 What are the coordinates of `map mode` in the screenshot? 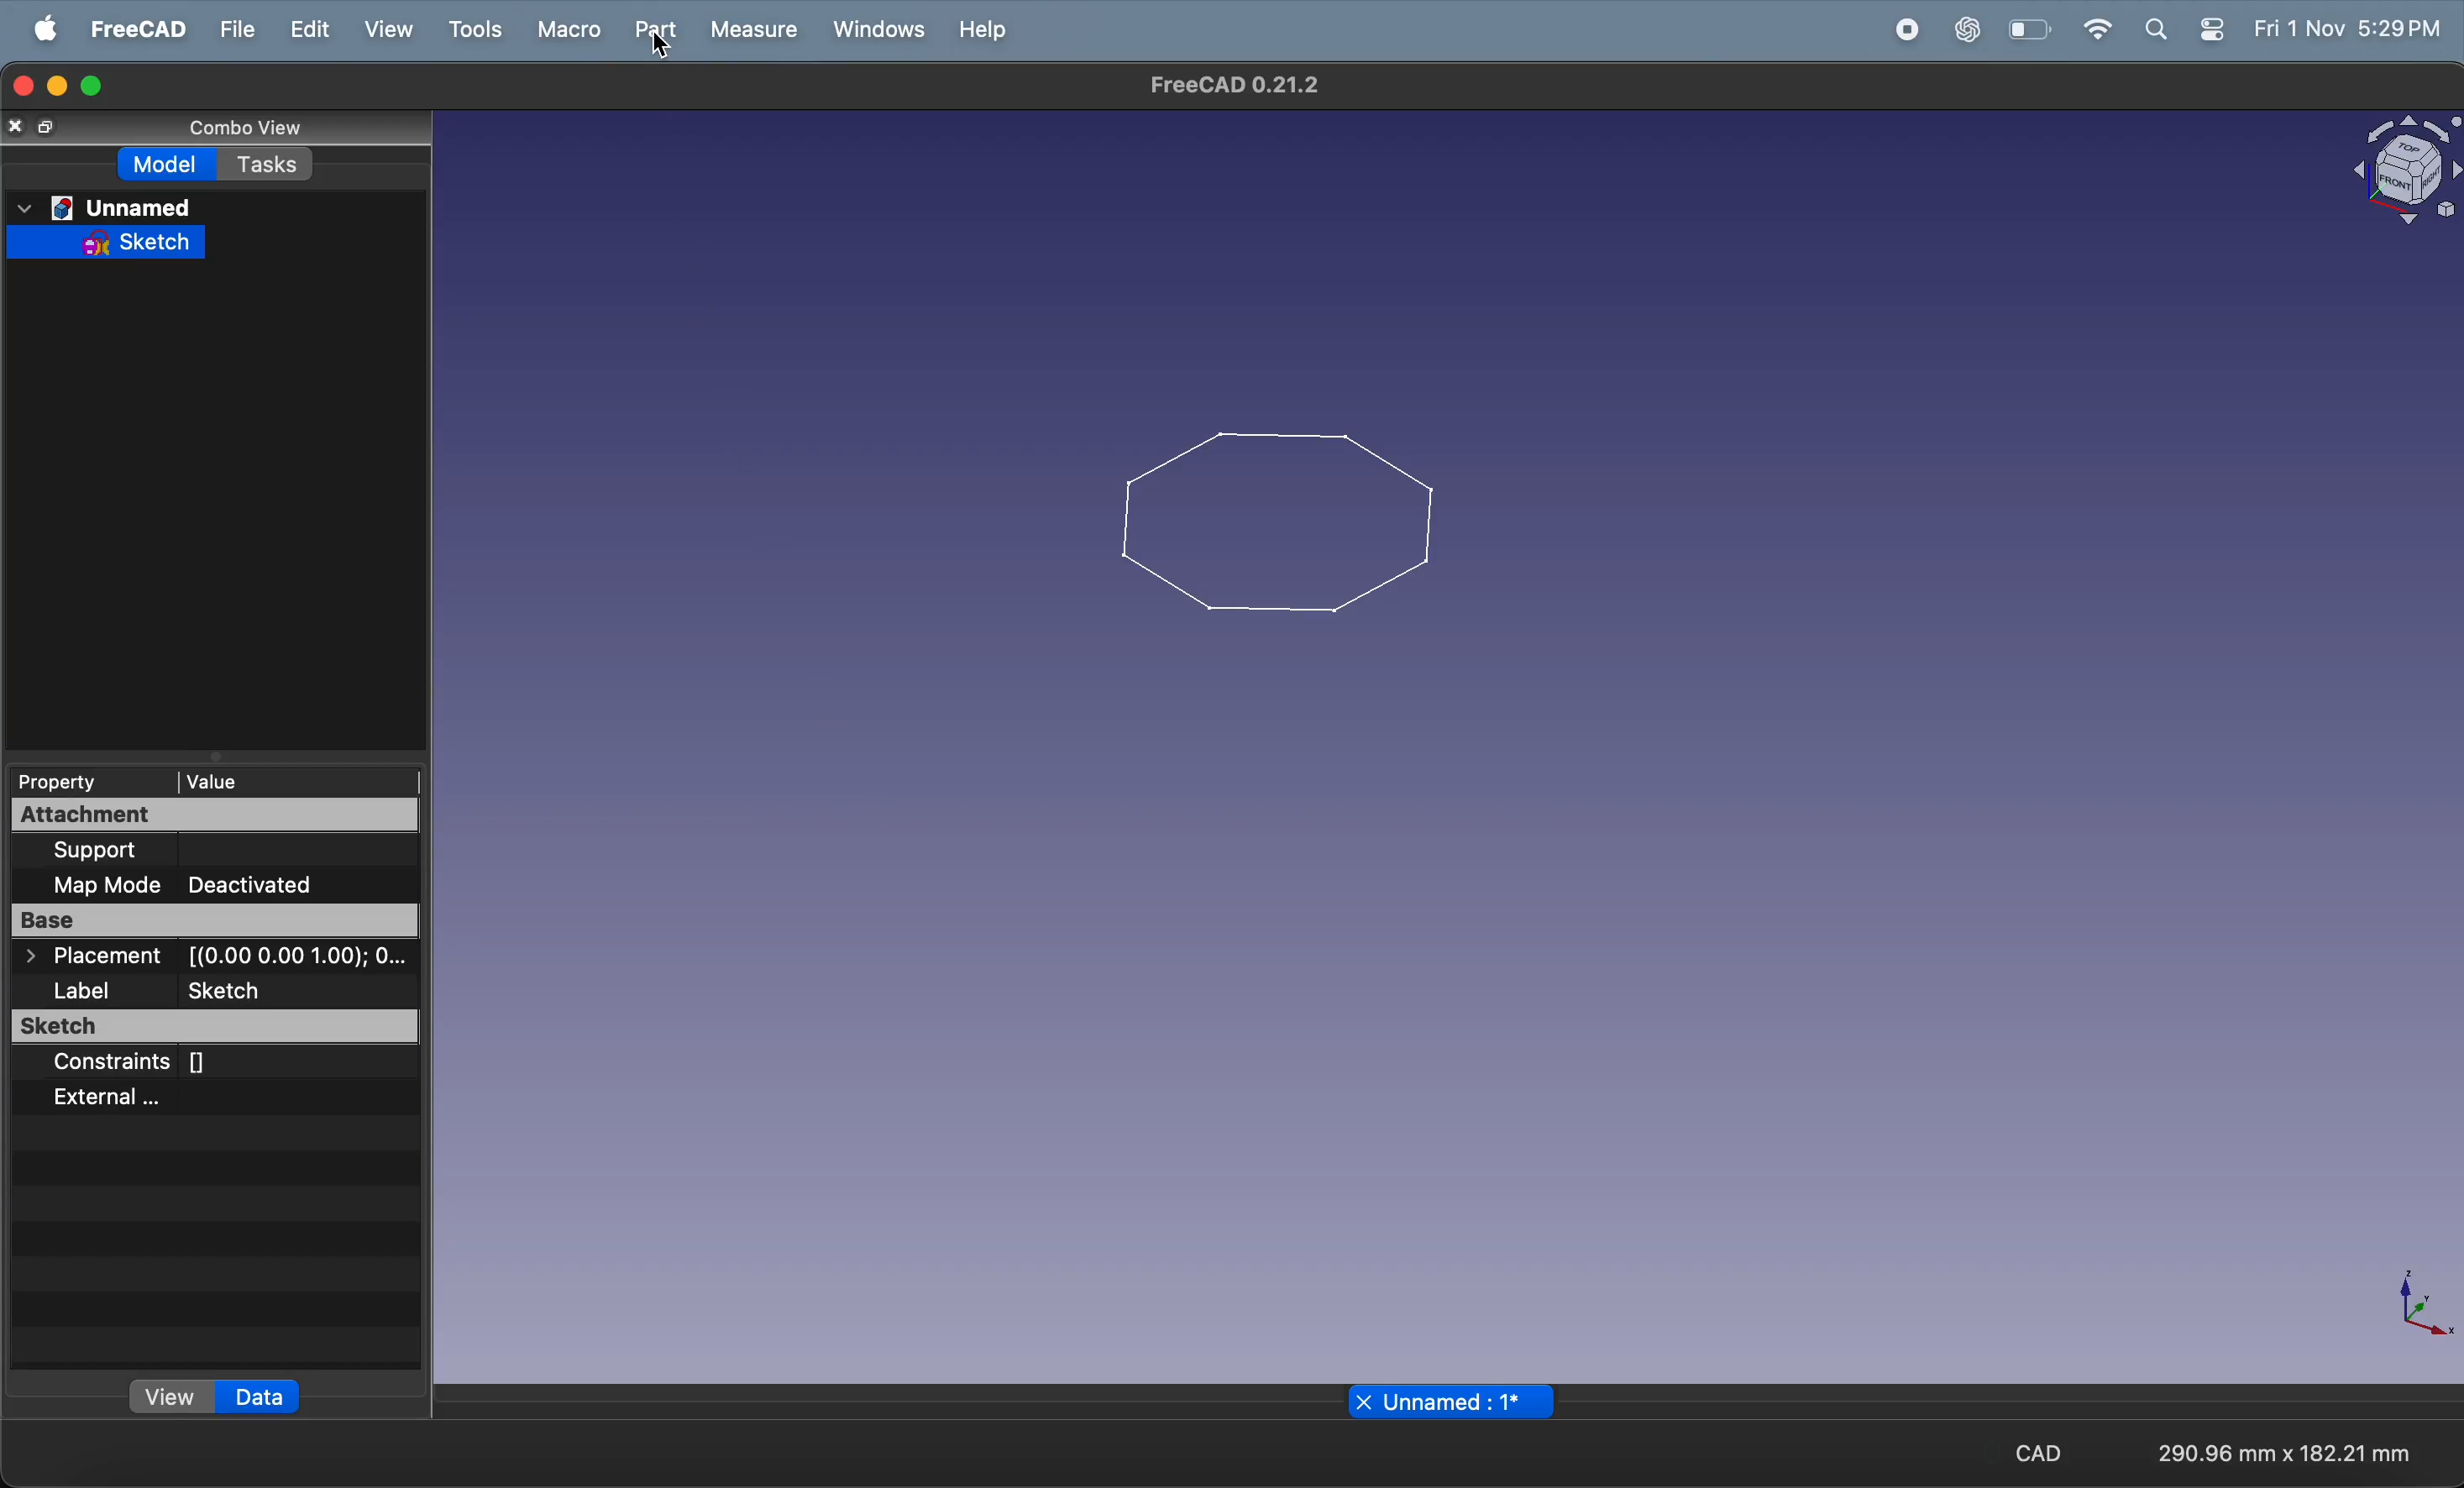 It's located at (105, 889).